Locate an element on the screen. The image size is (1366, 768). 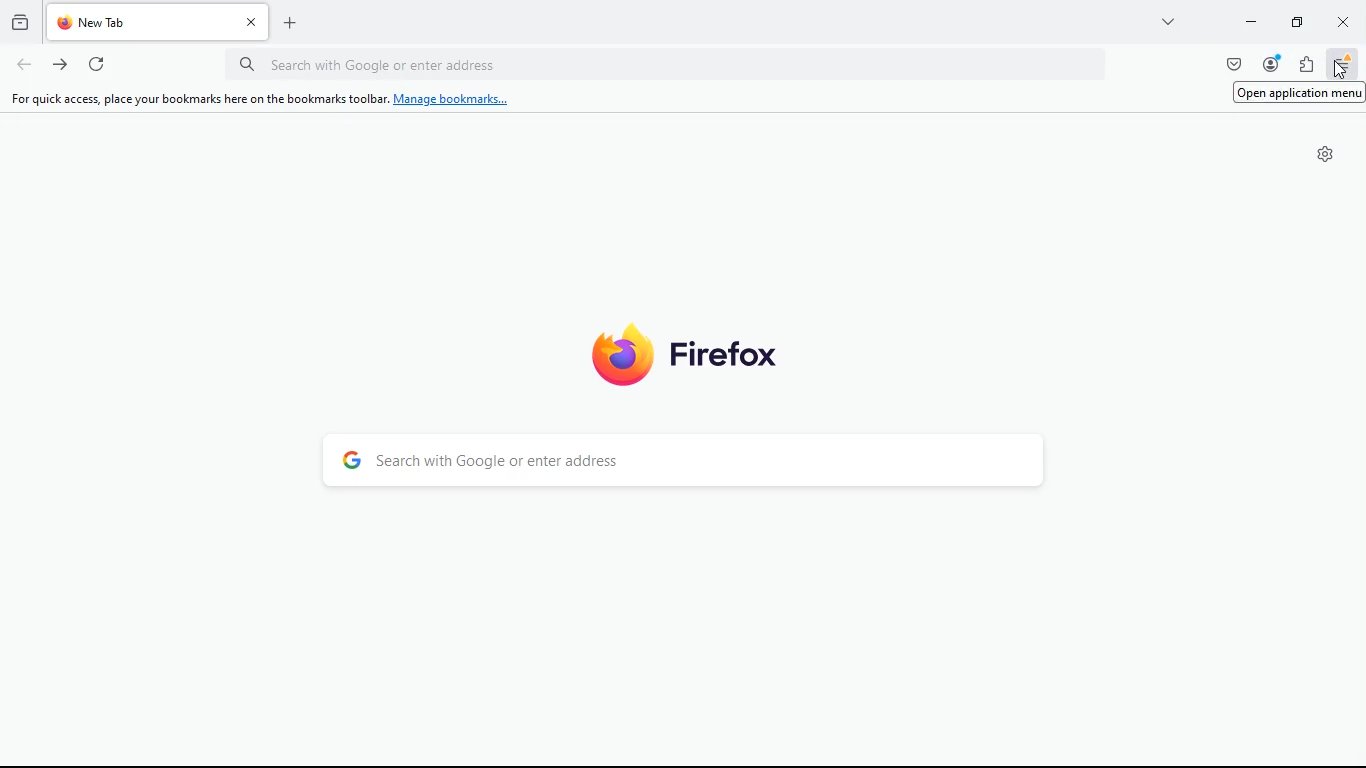
Cursor is located at coordinates (1341, 70).